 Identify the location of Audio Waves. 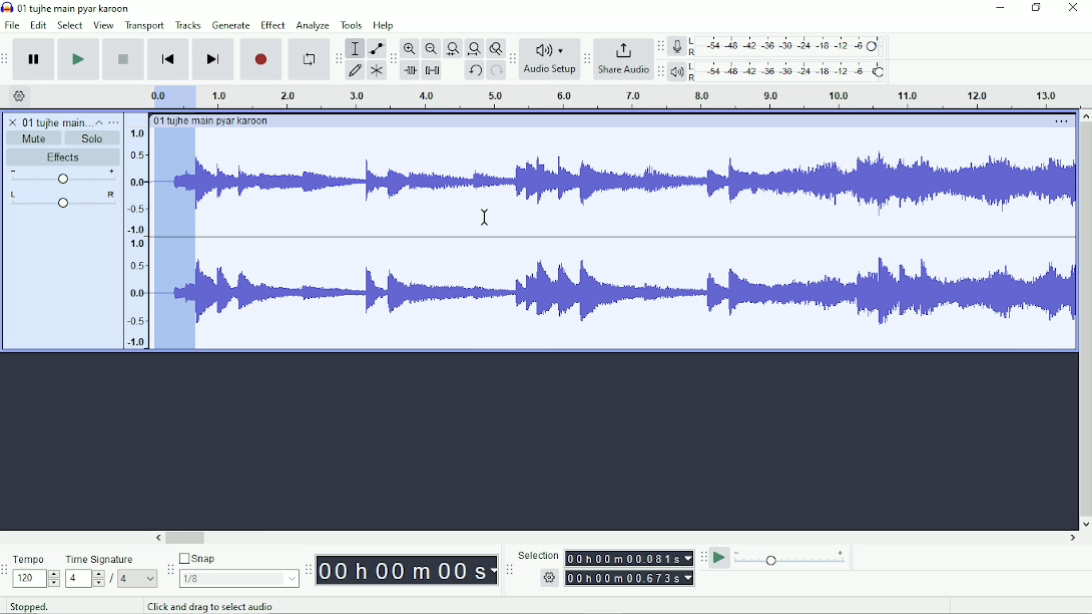
(635, 171).